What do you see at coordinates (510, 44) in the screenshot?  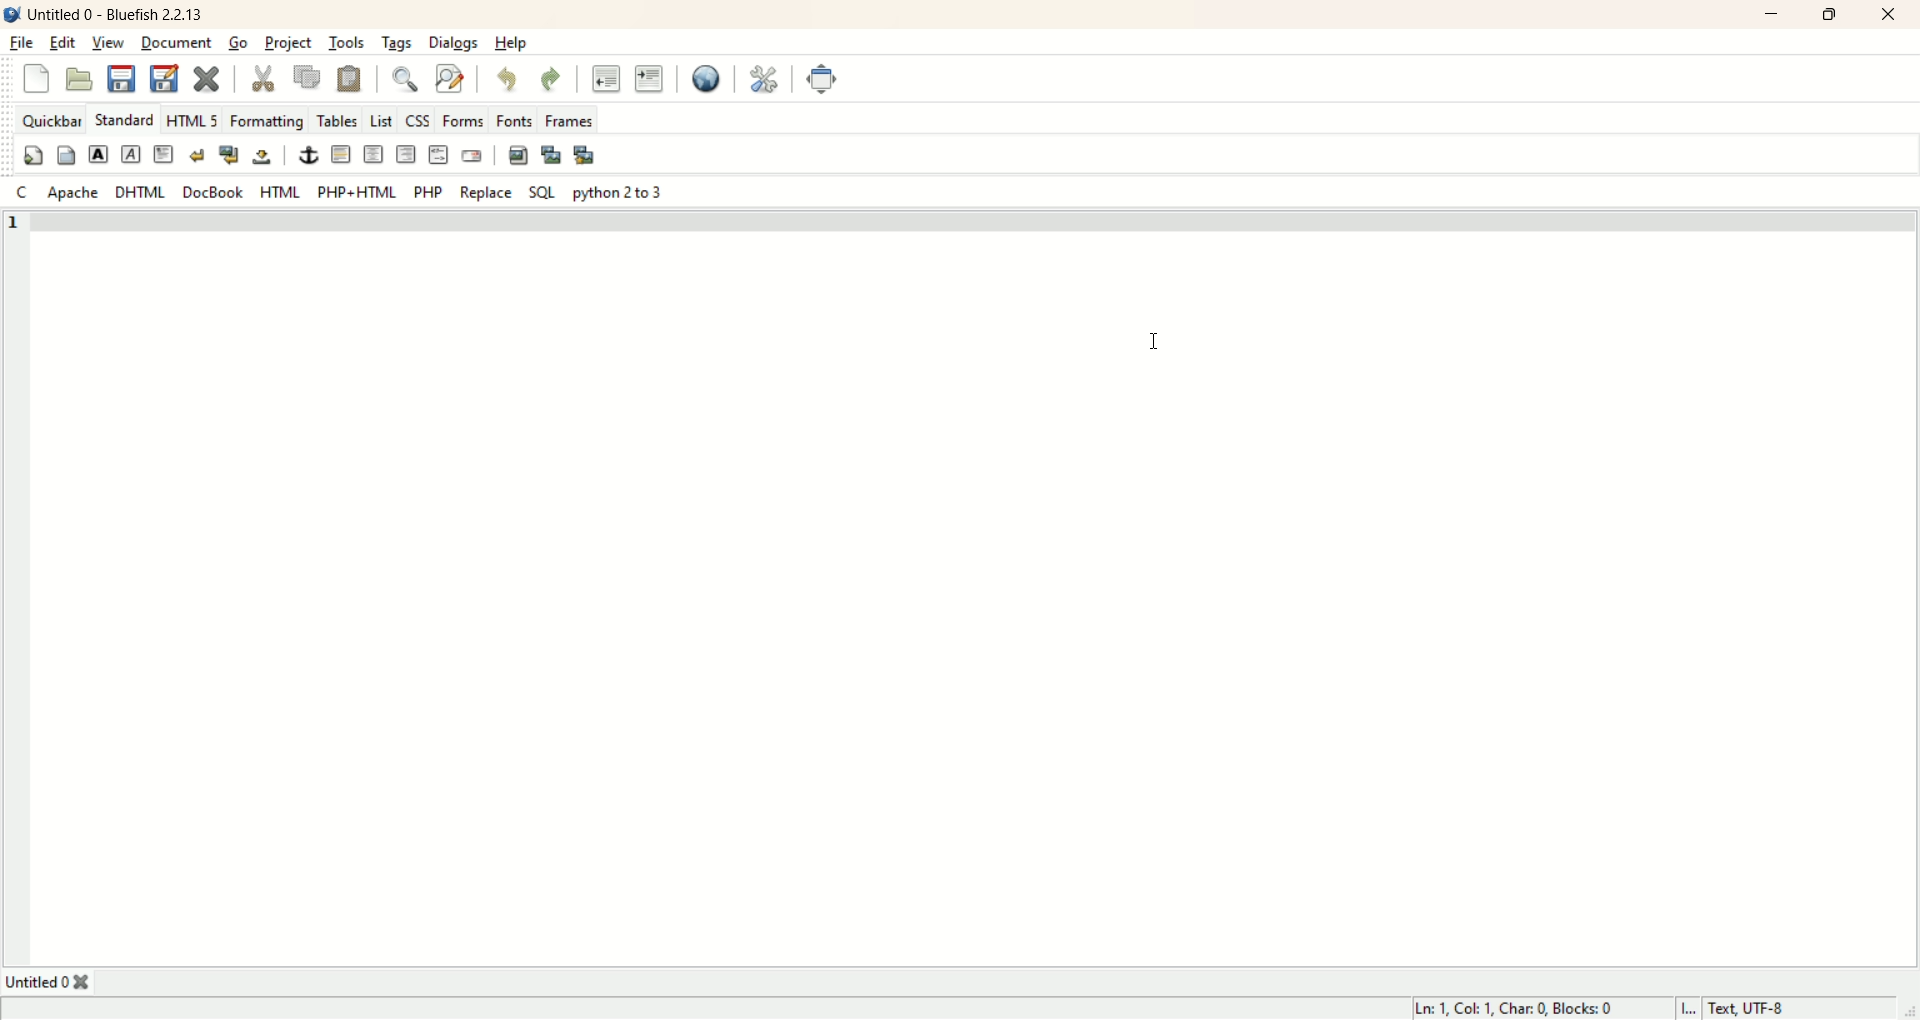 I see `help` at bounding box center [510, 44].